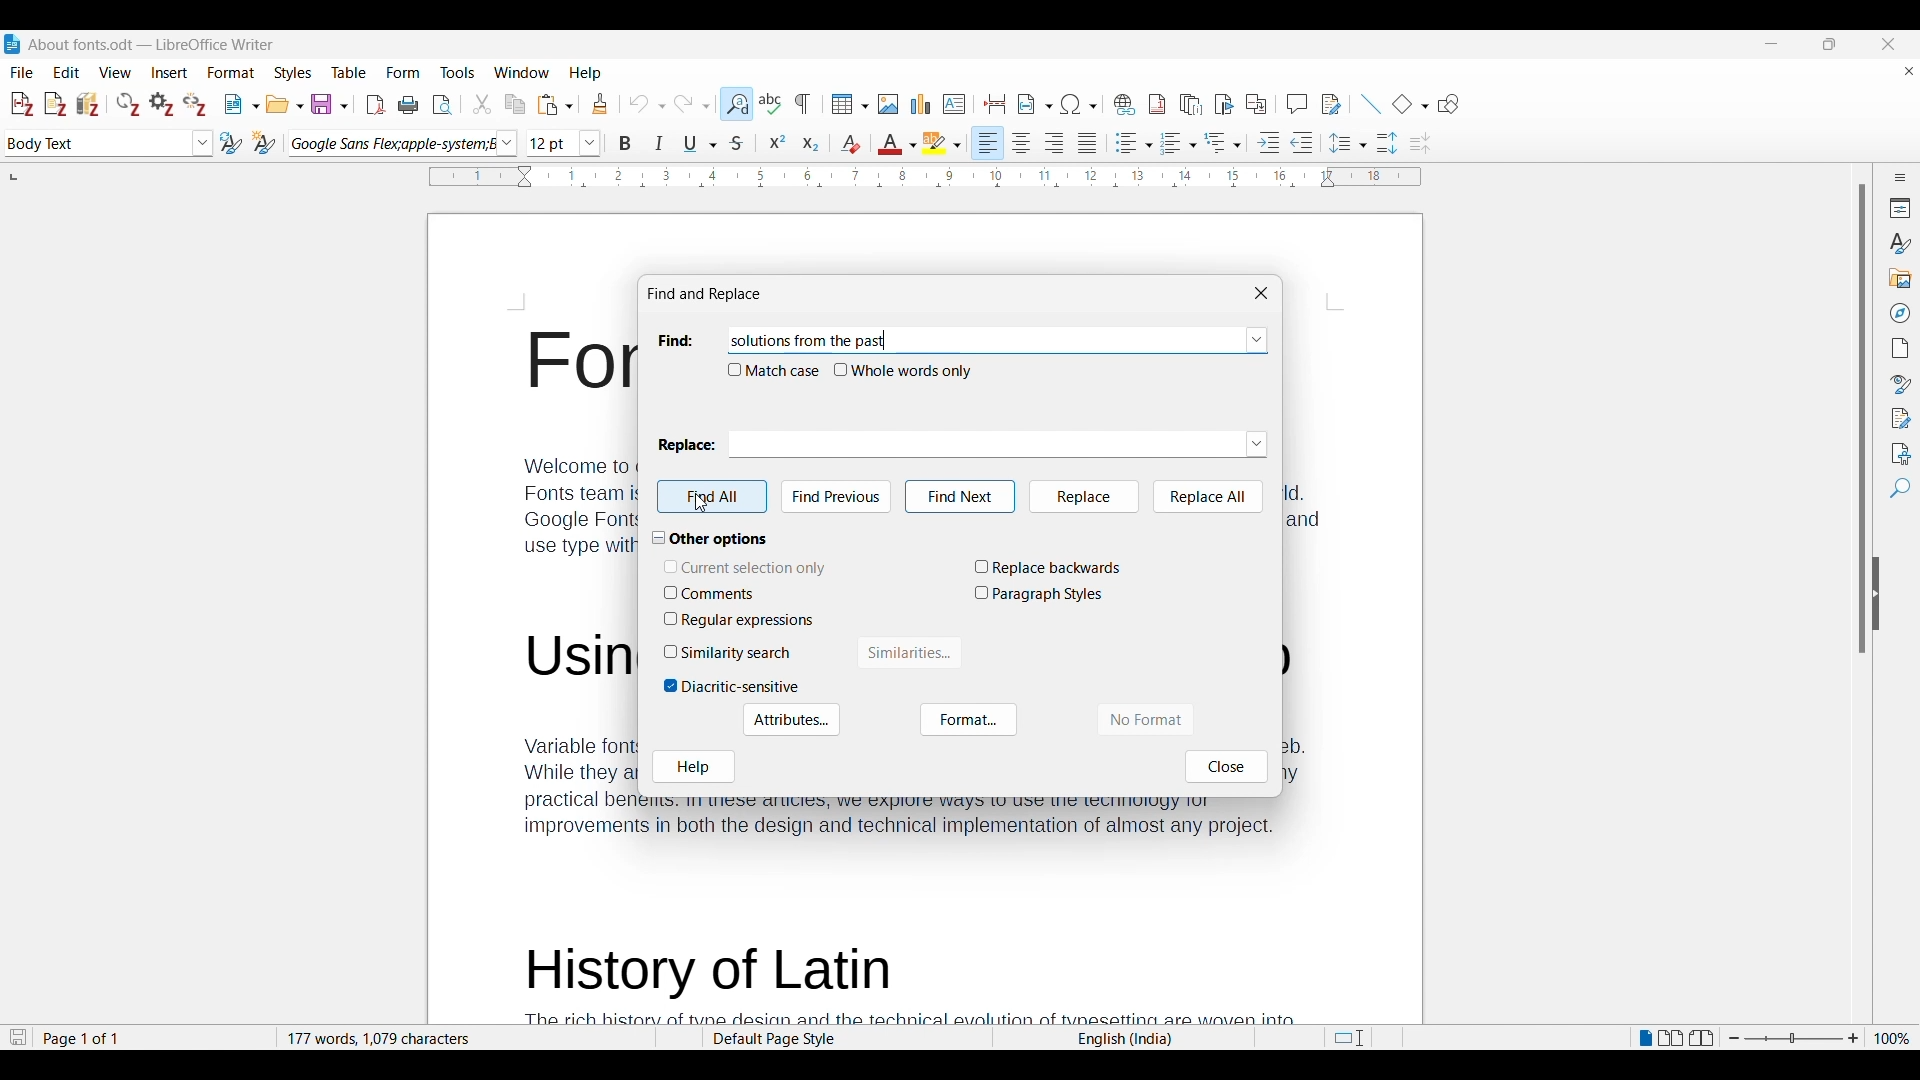  Describe the element at coordinates (1261, 293) in the screenshot. I see `Close window` at that location.